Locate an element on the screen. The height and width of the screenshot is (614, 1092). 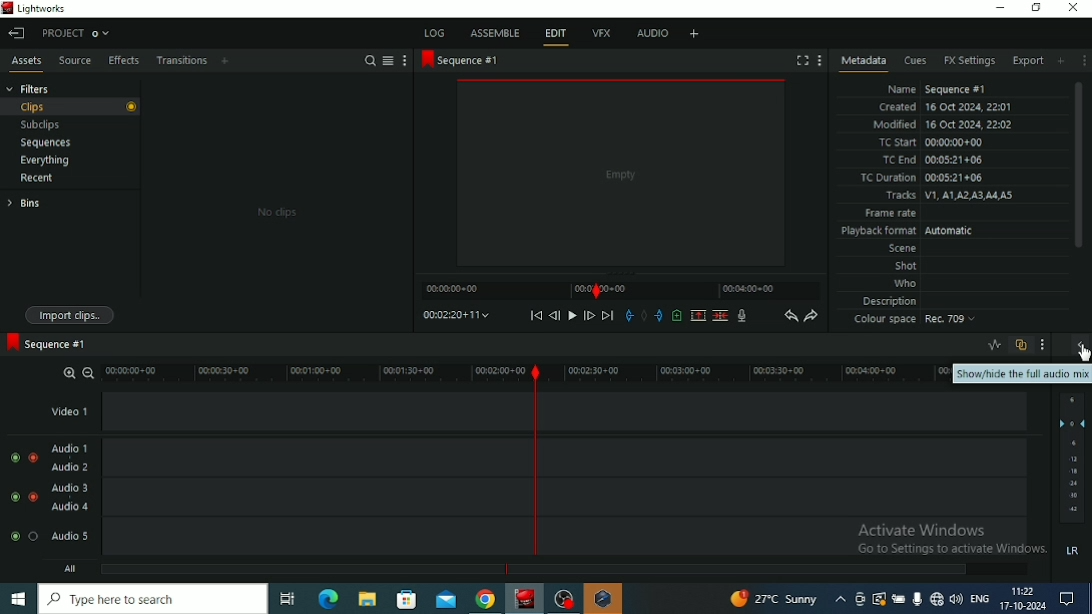
Mute/unmute this track is located at coordinates (14, 497).